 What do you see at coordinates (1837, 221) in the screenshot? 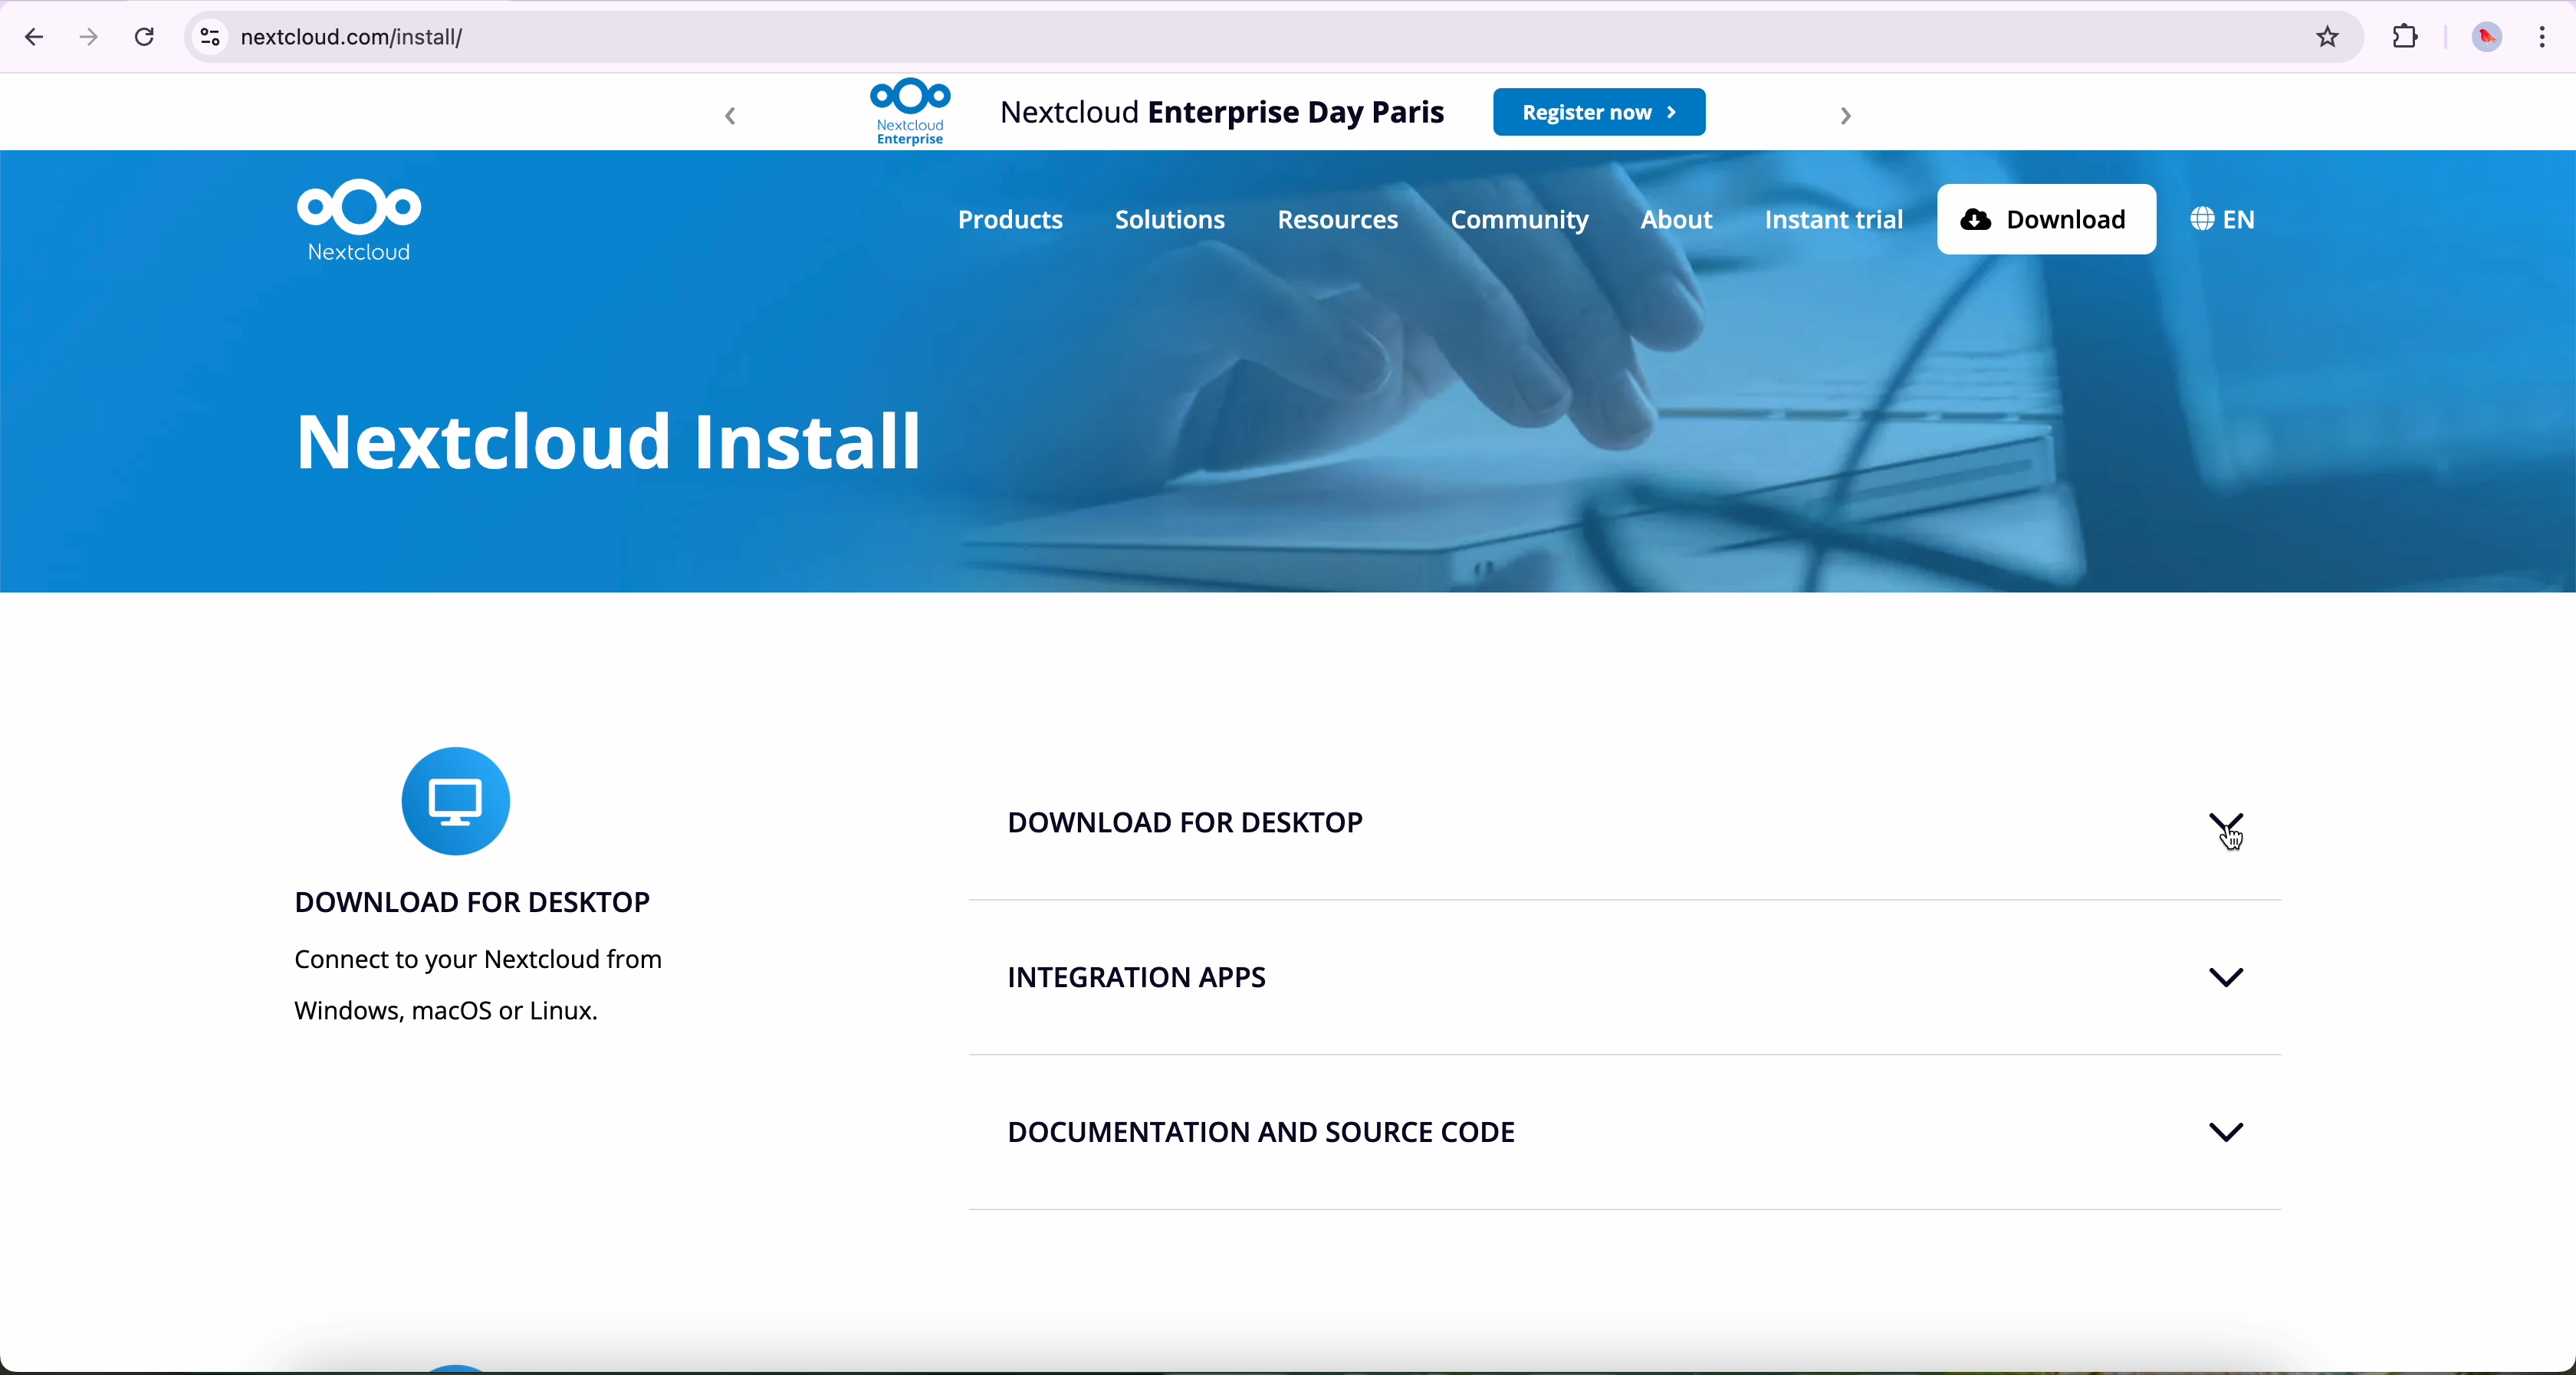
I see `instant trial` at bounding box center [1837, 221].